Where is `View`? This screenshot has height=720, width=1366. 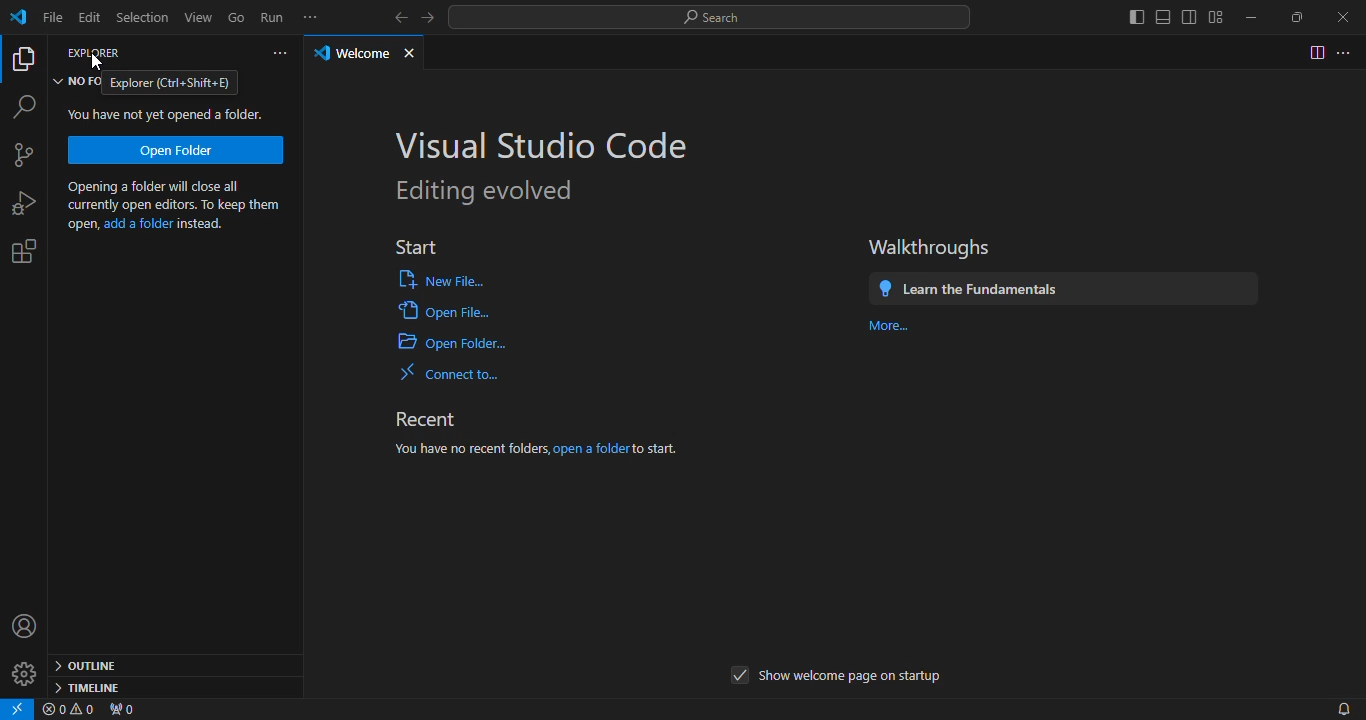 View is located at coordinates (202, 15).